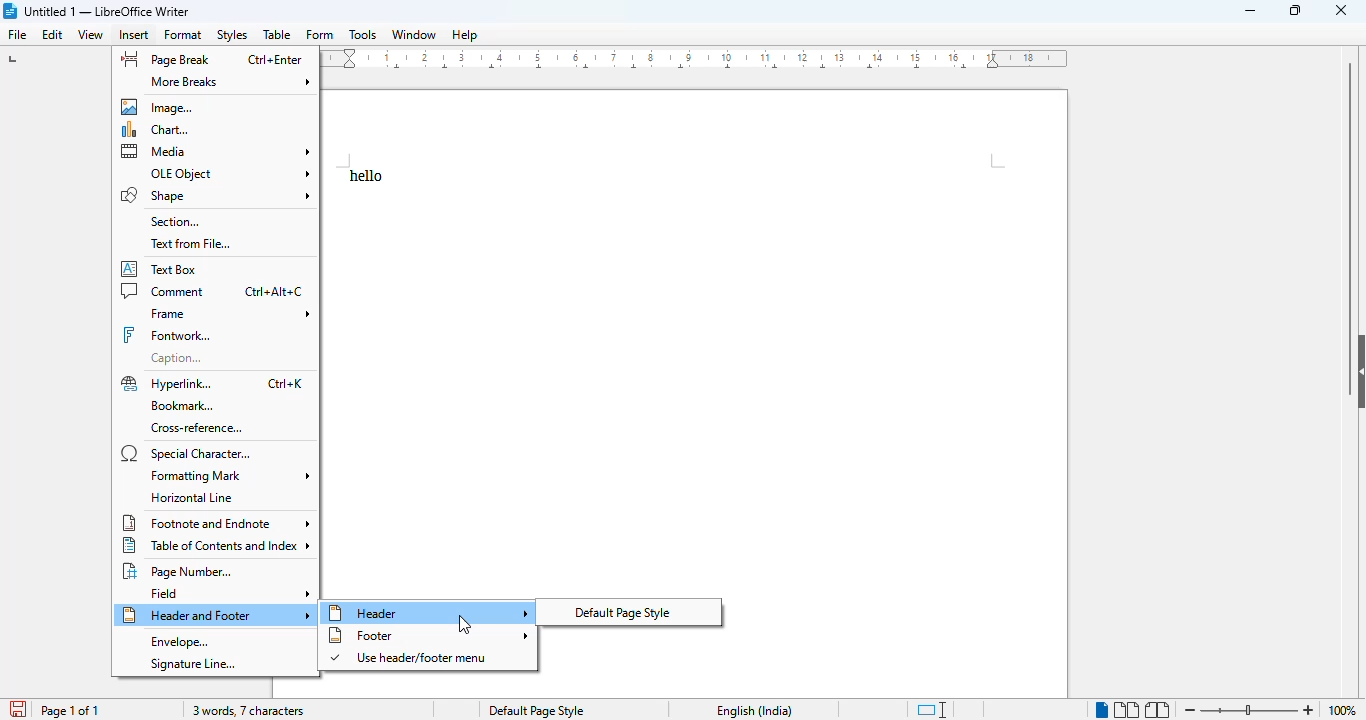  What do you see at coordinates (184, 405) in the screenshot?
I see `bookmark` at bounding box center [184, 405].